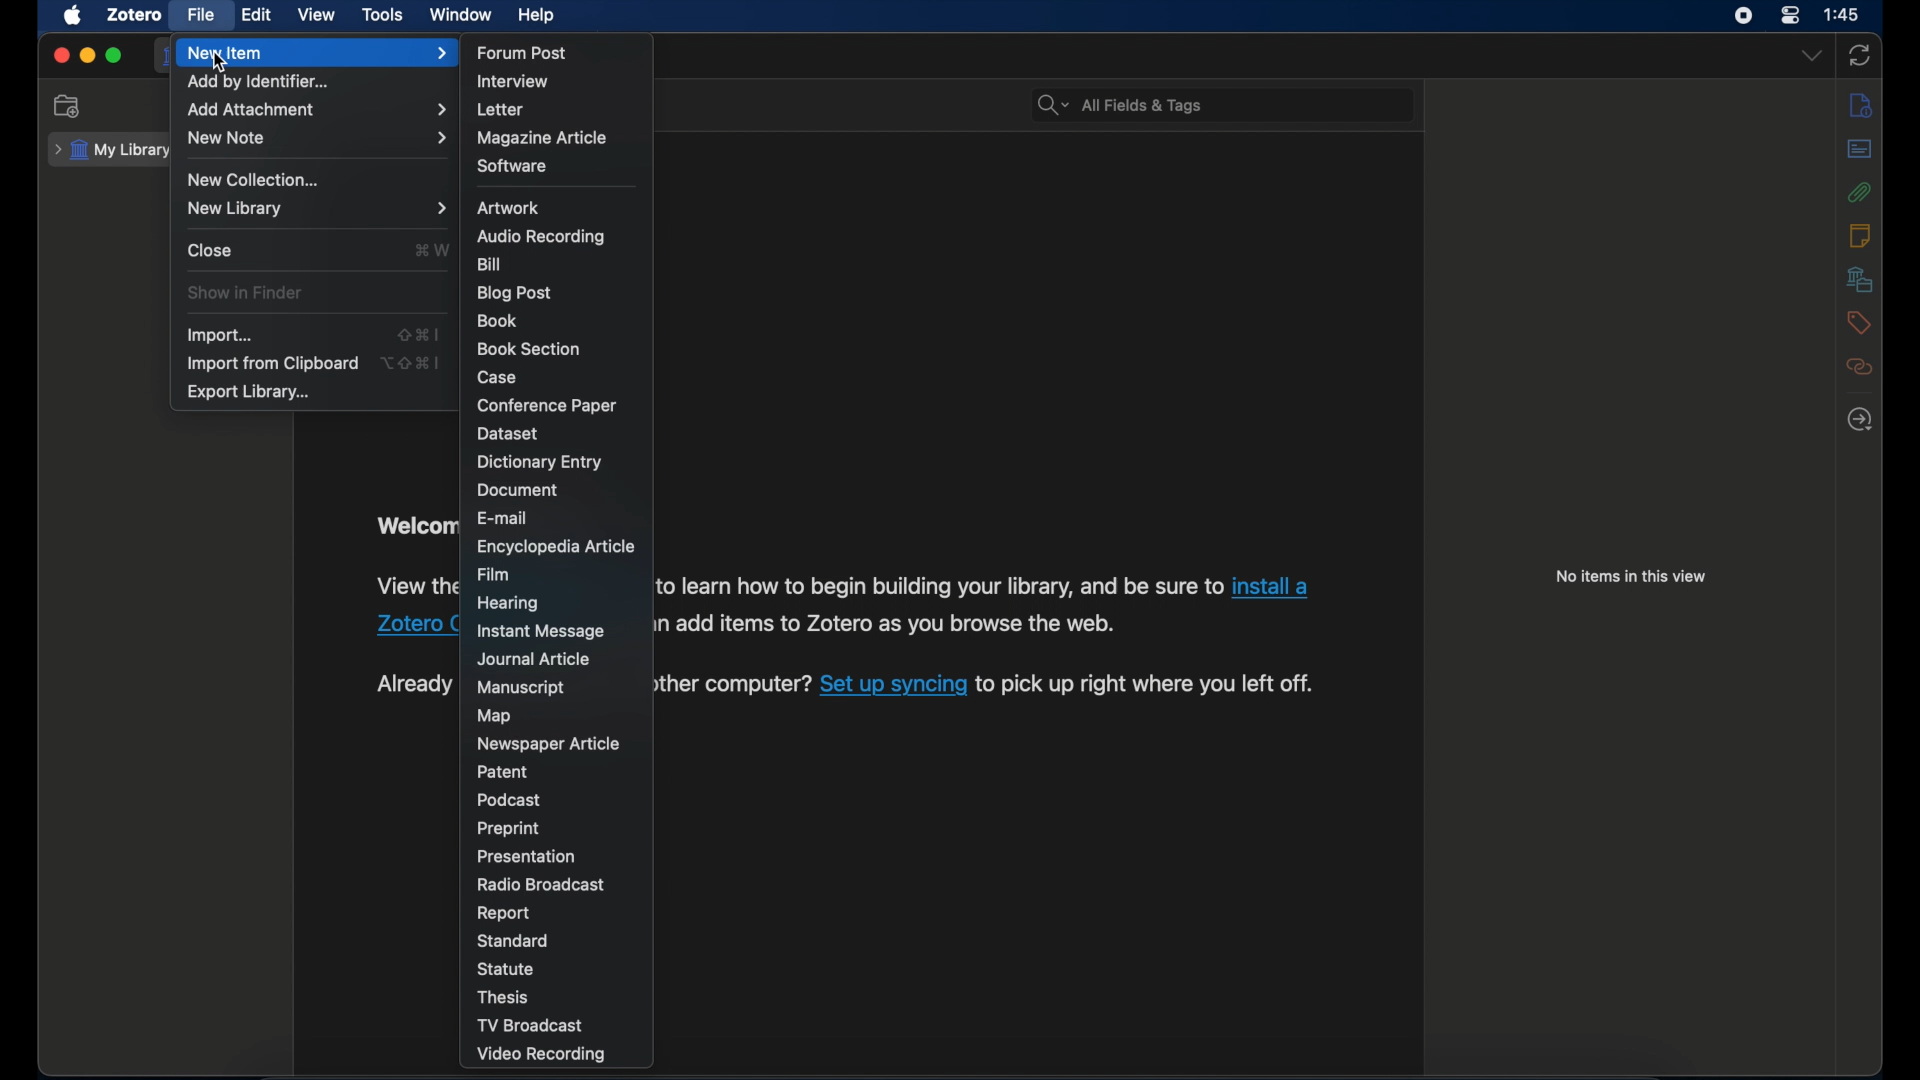 This screenshot has height=1080, width=1920. I want to click on encyclopedia article, so click(556, 549).